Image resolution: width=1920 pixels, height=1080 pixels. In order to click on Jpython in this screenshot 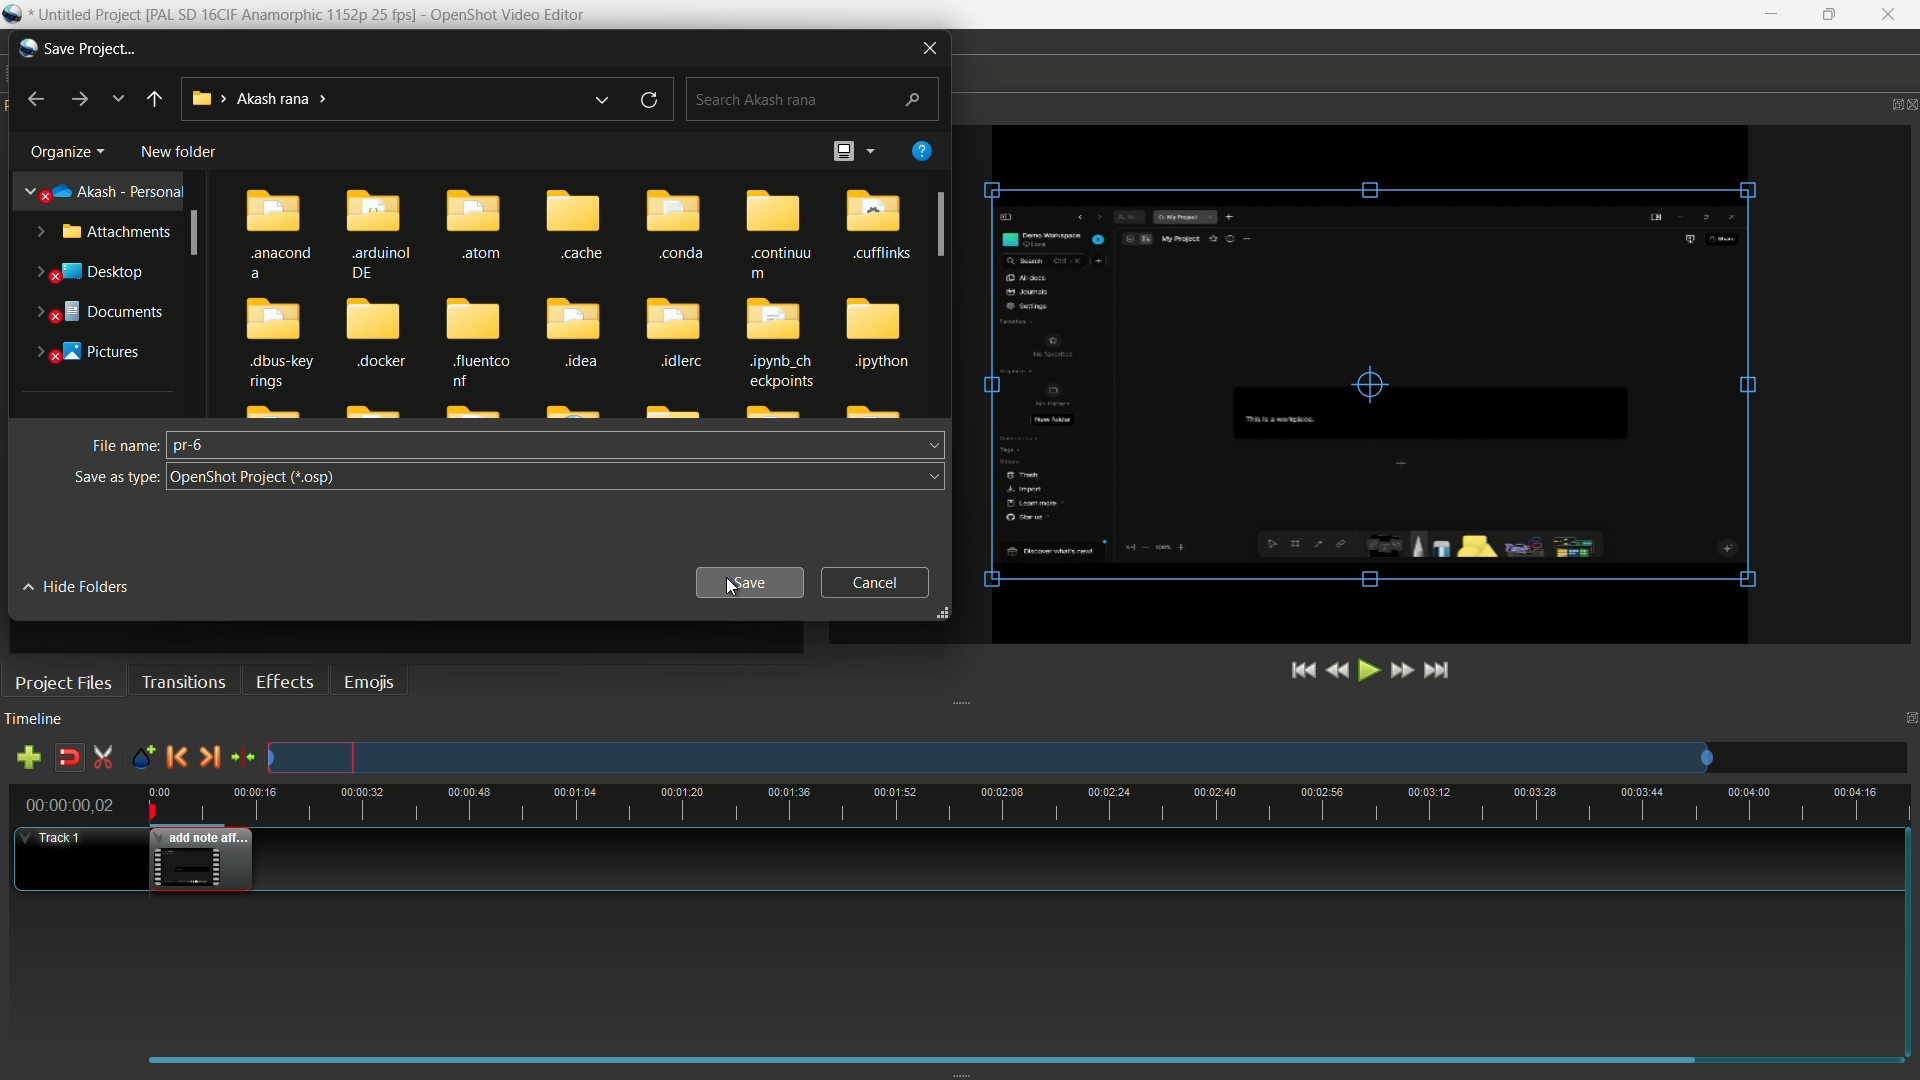, I will do `click(880, 336)`.